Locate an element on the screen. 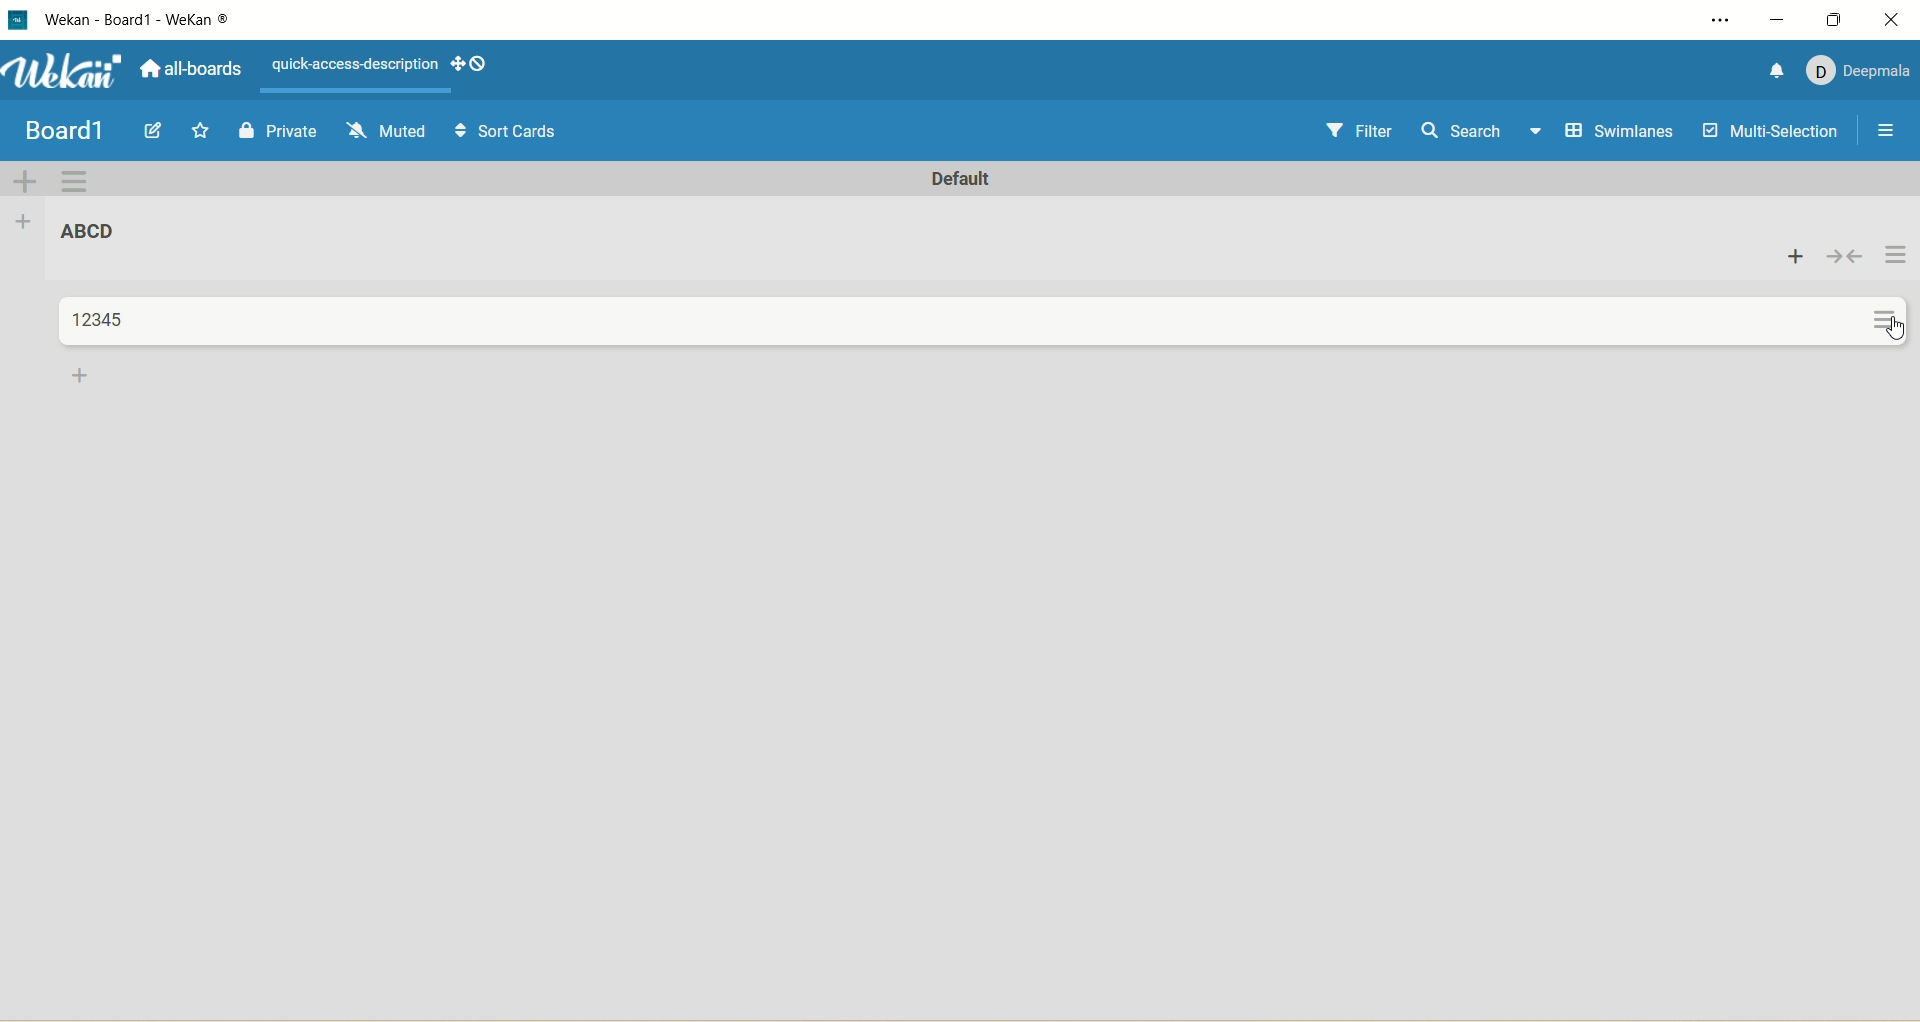  sort cards is located at coordinates (511, 131).